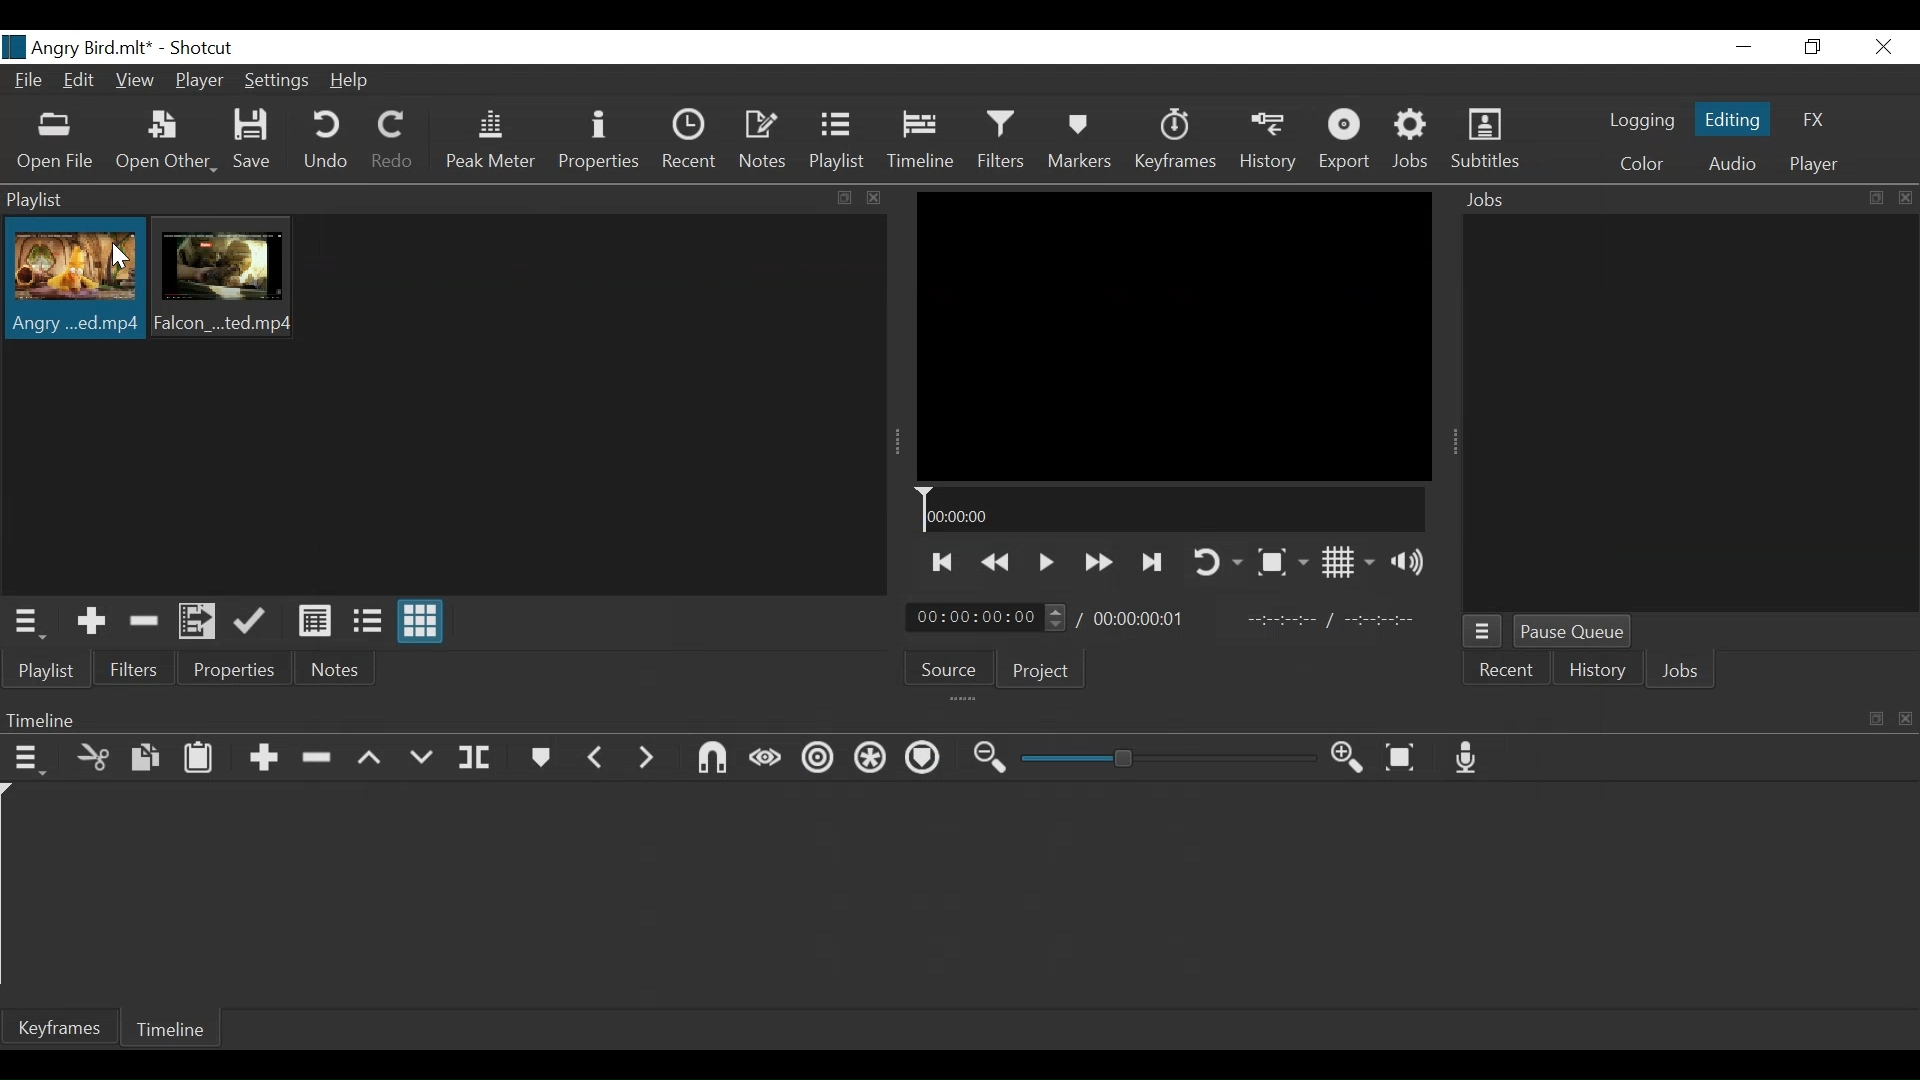  Describe the element at coordinates (58, 1028) in the screenshot. I see `Keyframe` at that location.